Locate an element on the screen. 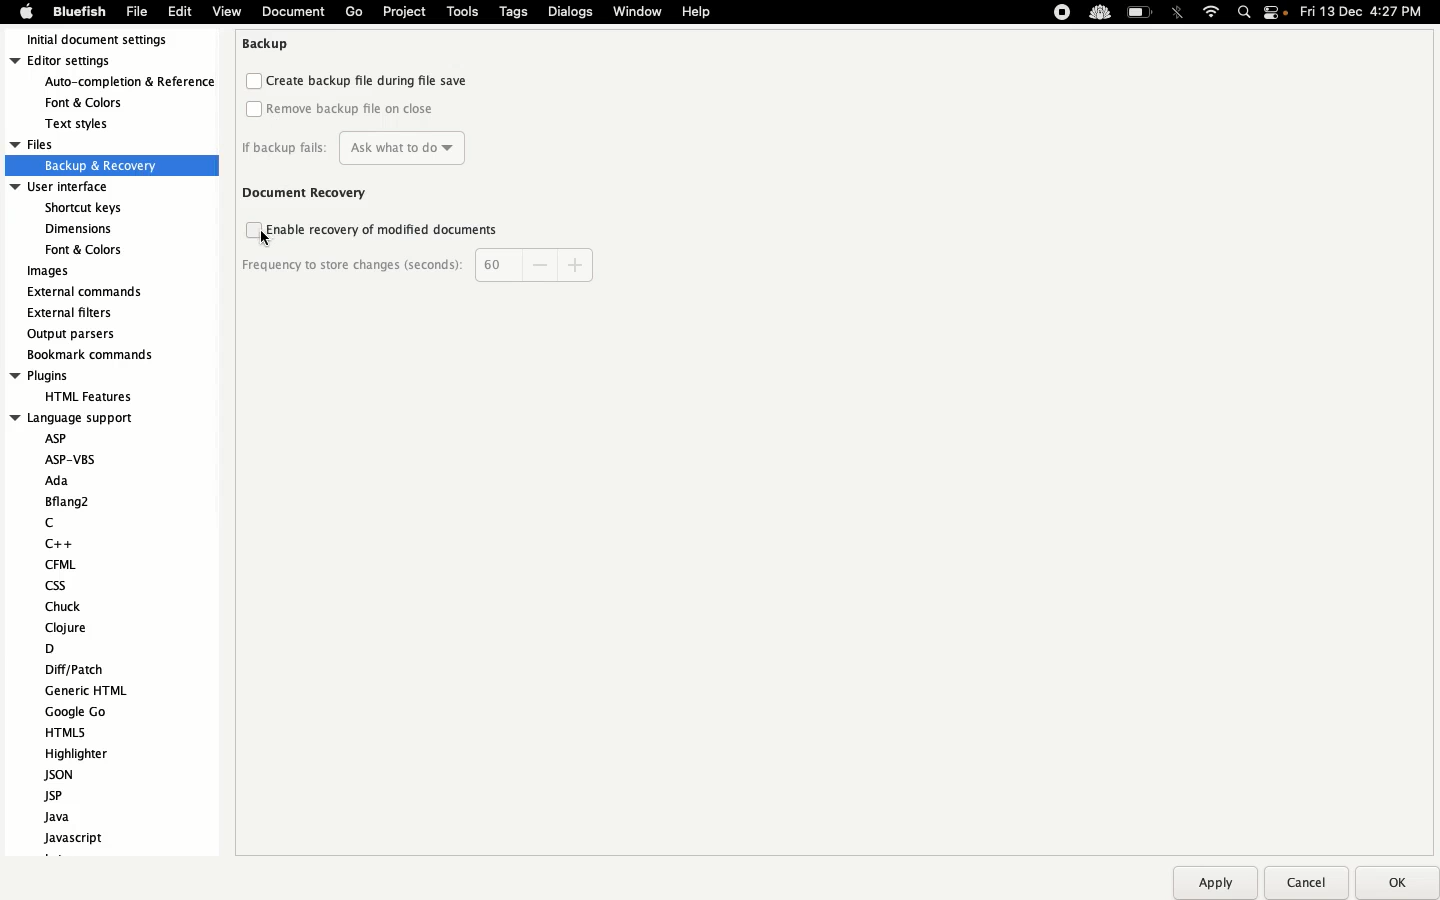 The width and height of the screenshot is (1440, 900). Output parsers is located at coordinates (73, 336).